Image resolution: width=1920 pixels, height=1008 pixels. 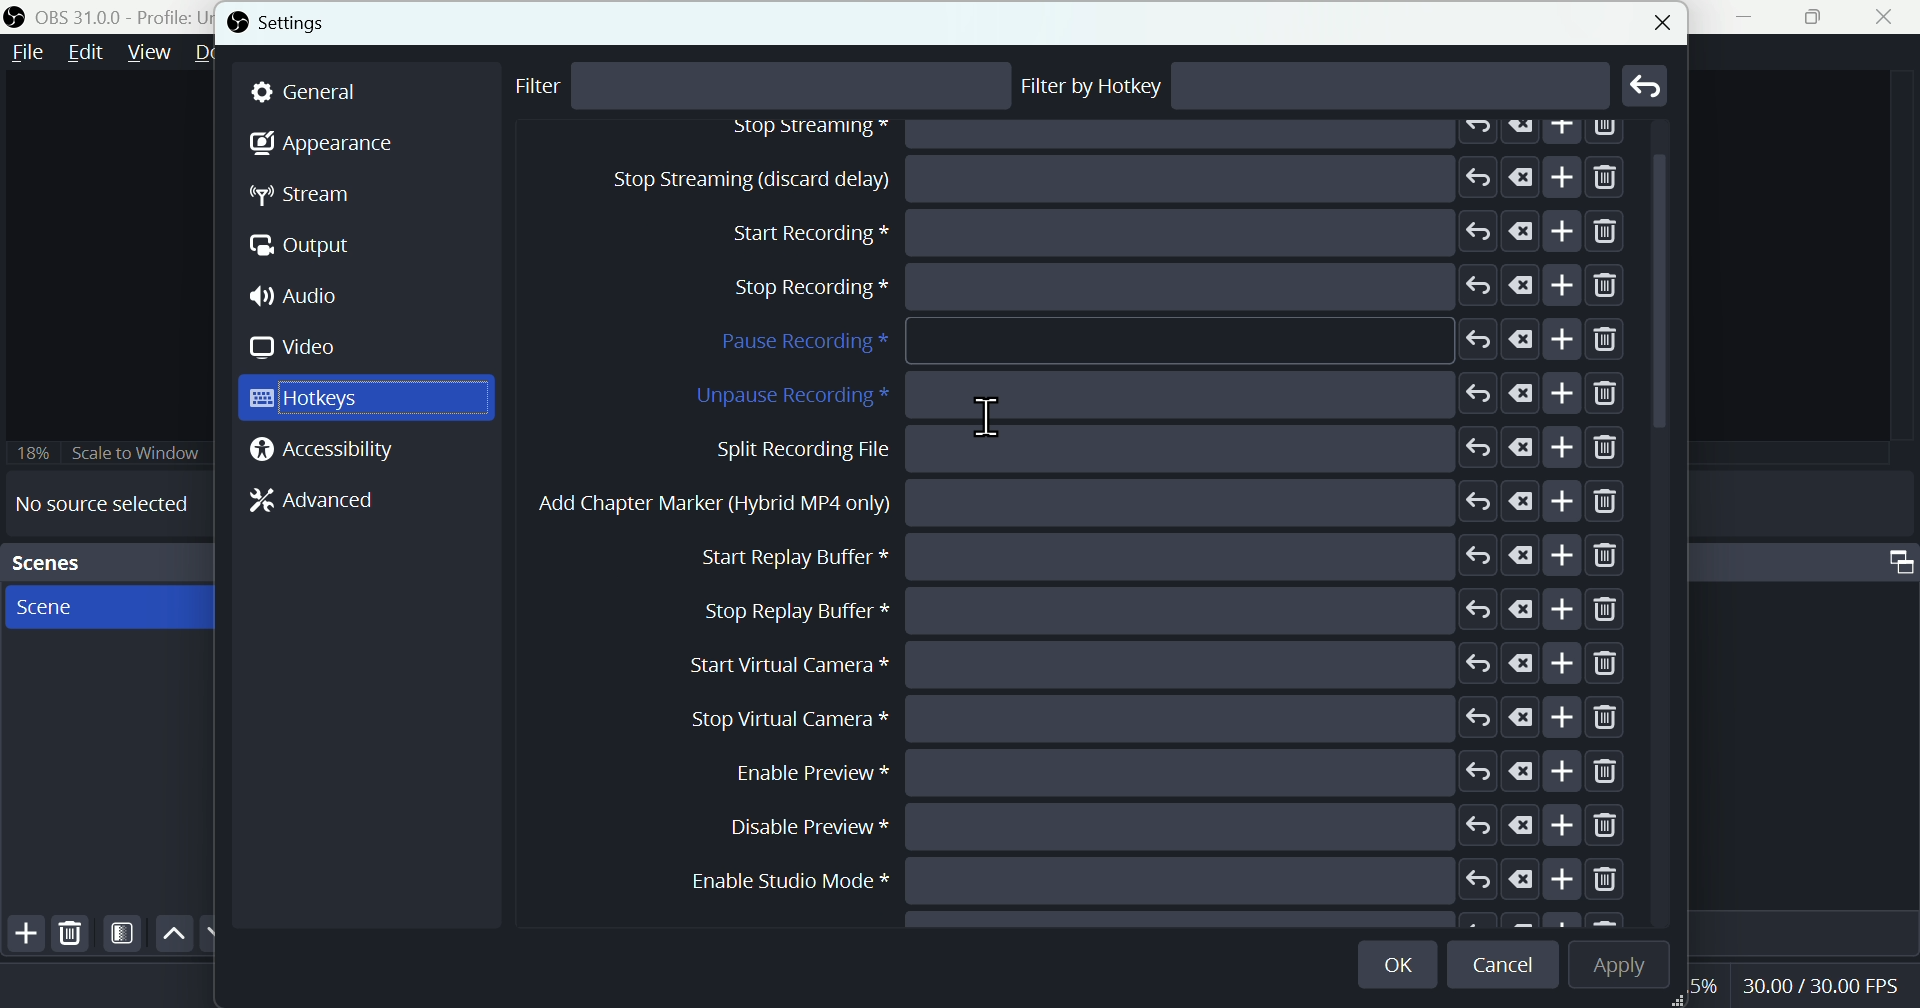 I want to click on Filter, so click(x=552, y=88).